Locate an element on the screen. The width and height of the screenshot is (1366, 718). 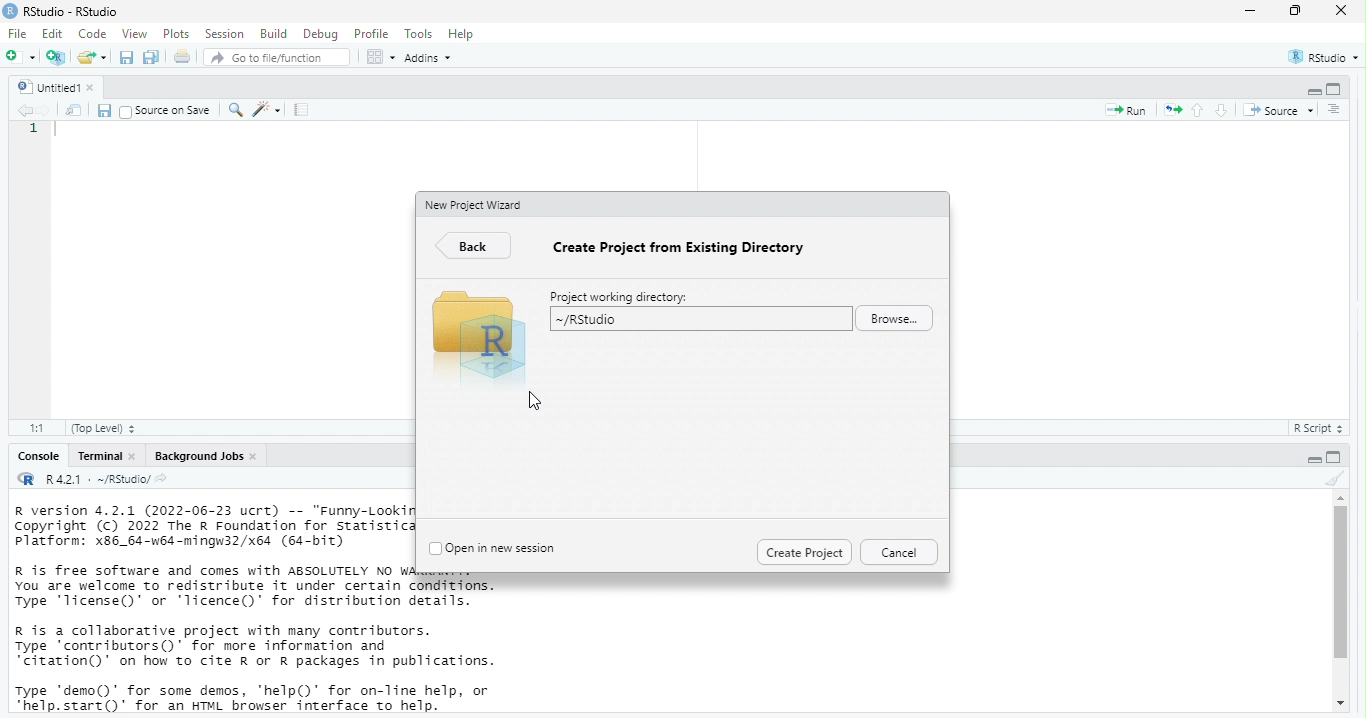
(Top level) is located at coordinates (108, 428).